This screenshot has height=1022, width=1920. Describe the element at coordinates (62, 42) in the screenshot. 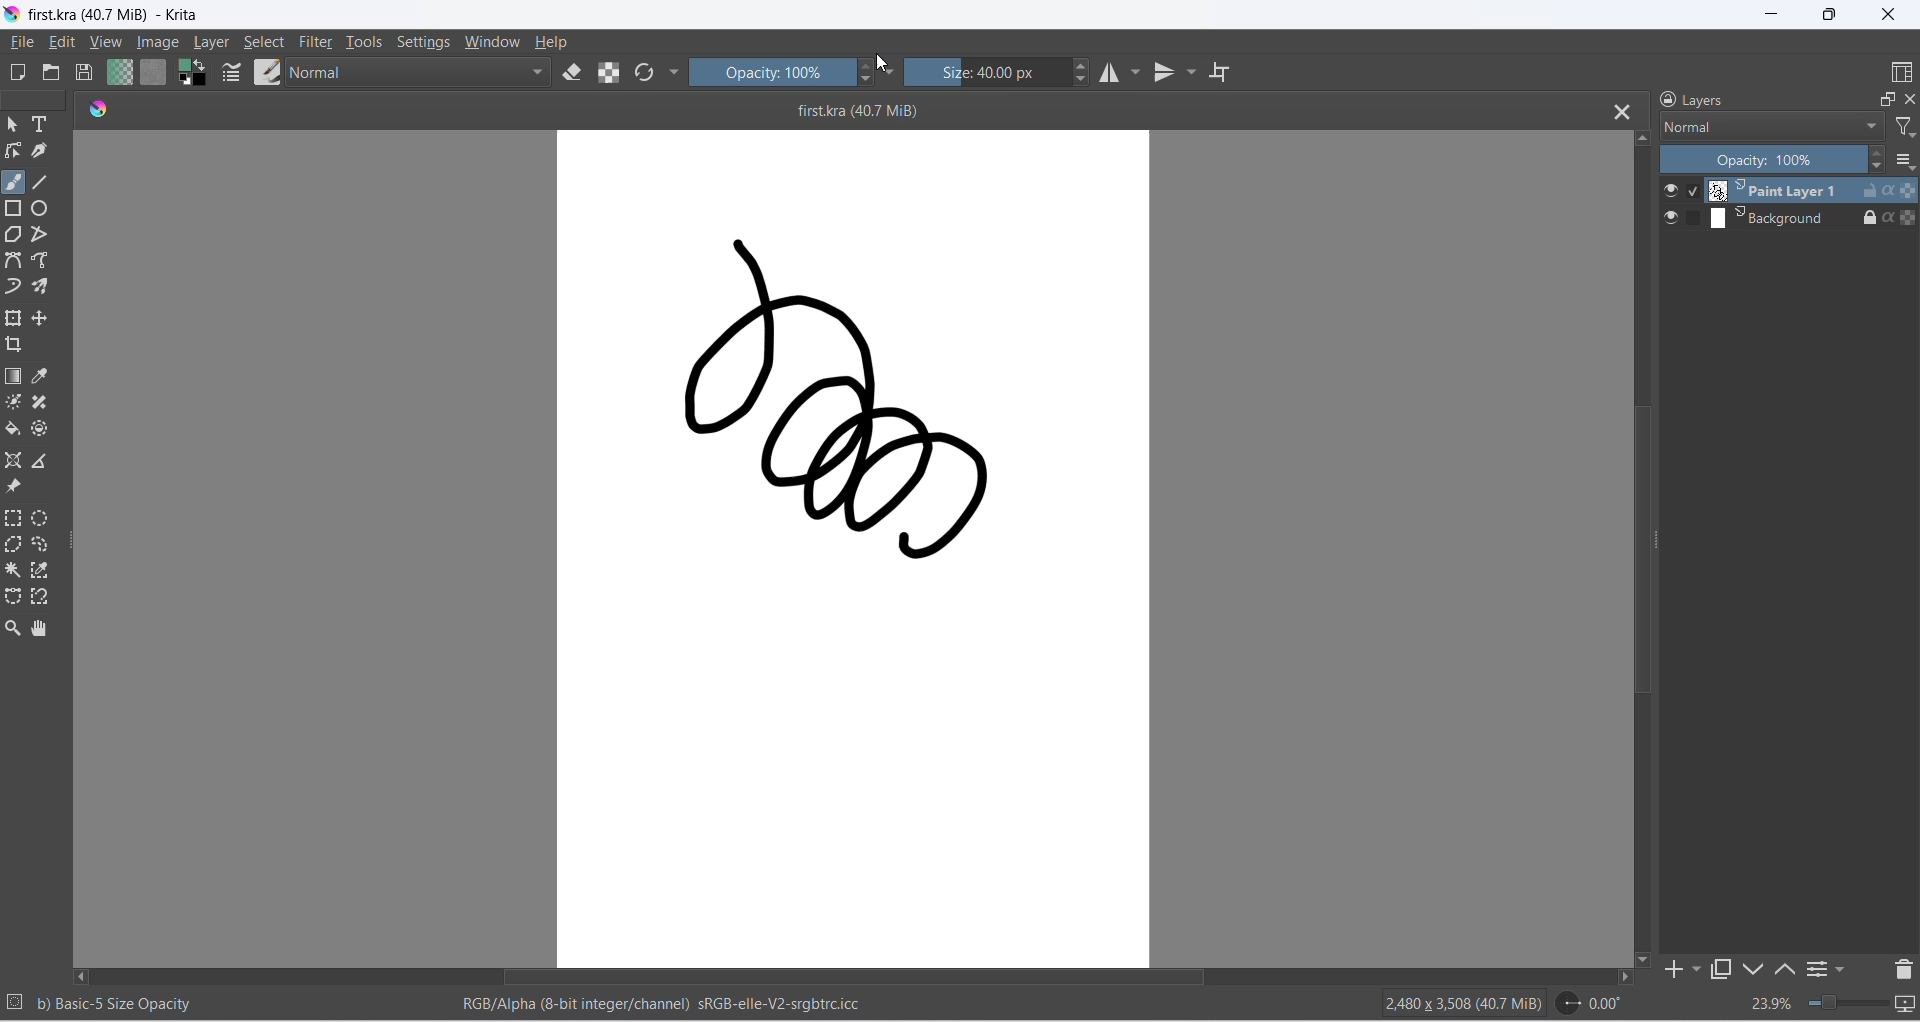

I see `edit` at that location.